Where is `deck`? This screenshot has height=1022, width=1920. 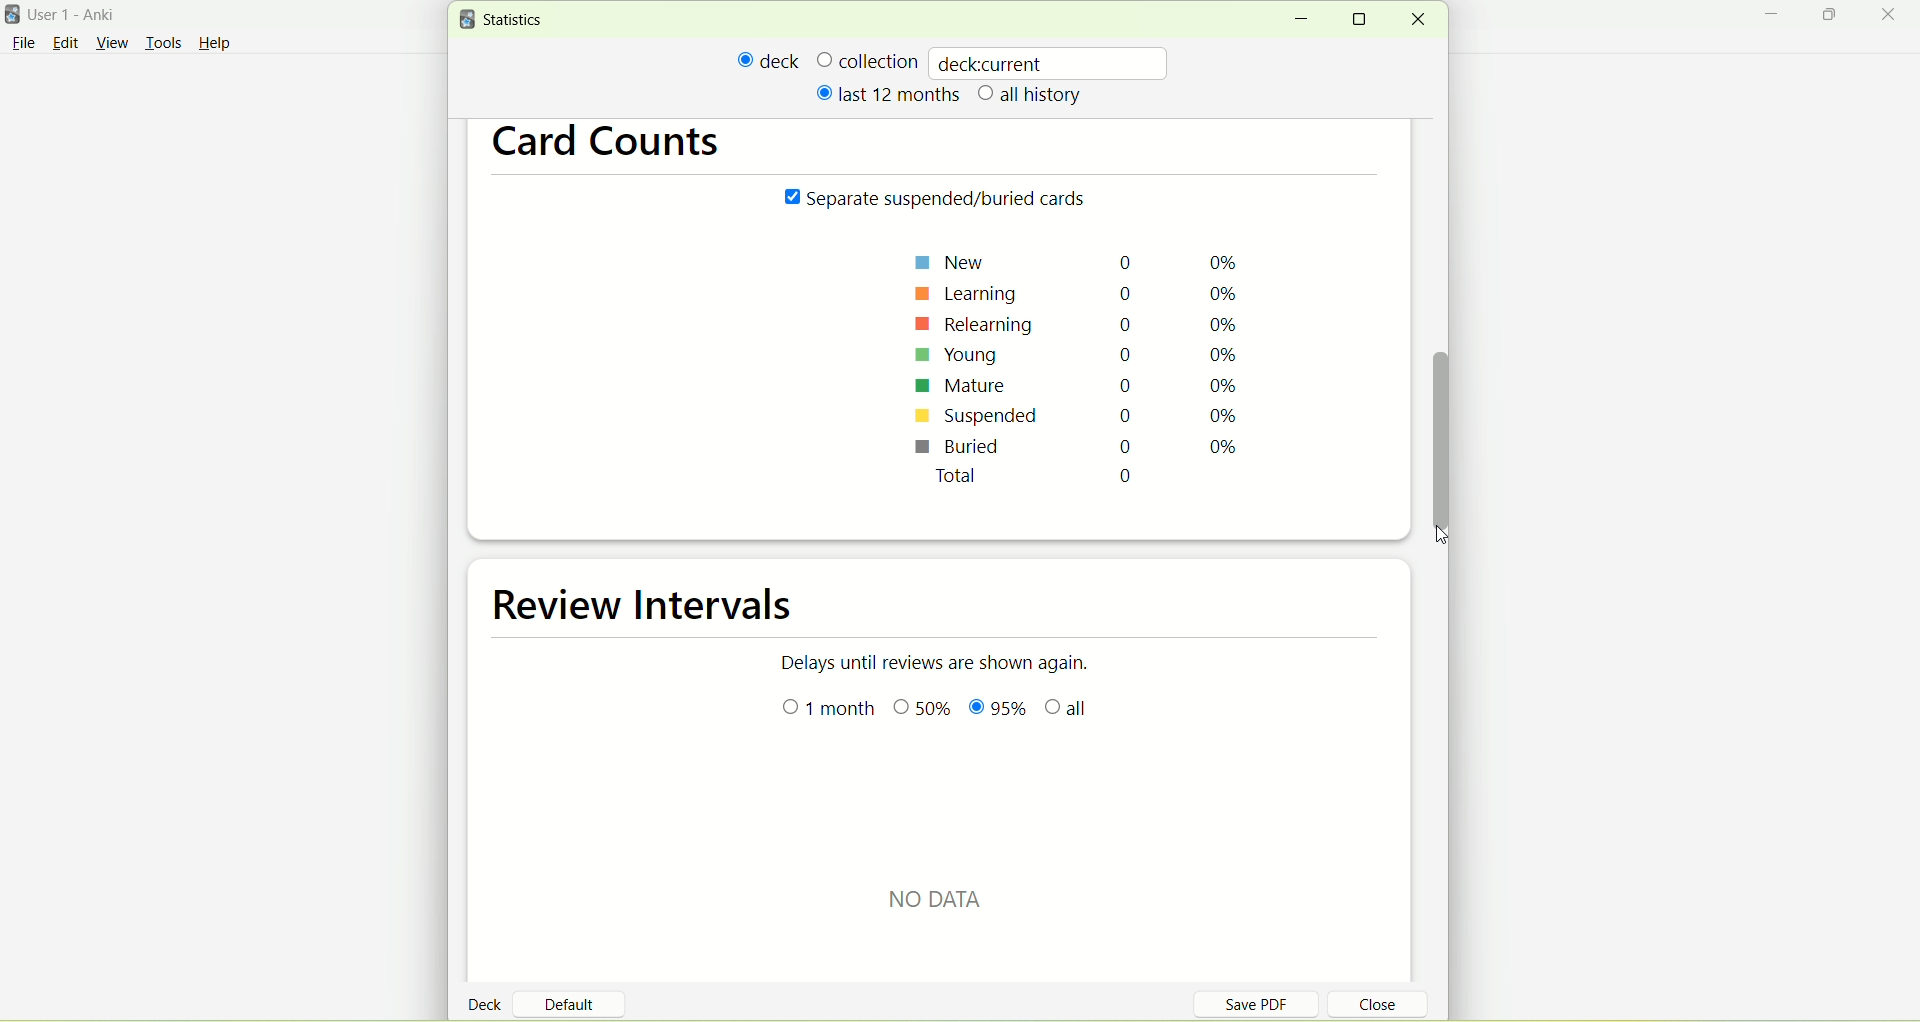
deck is located at coordinates (769, 60).